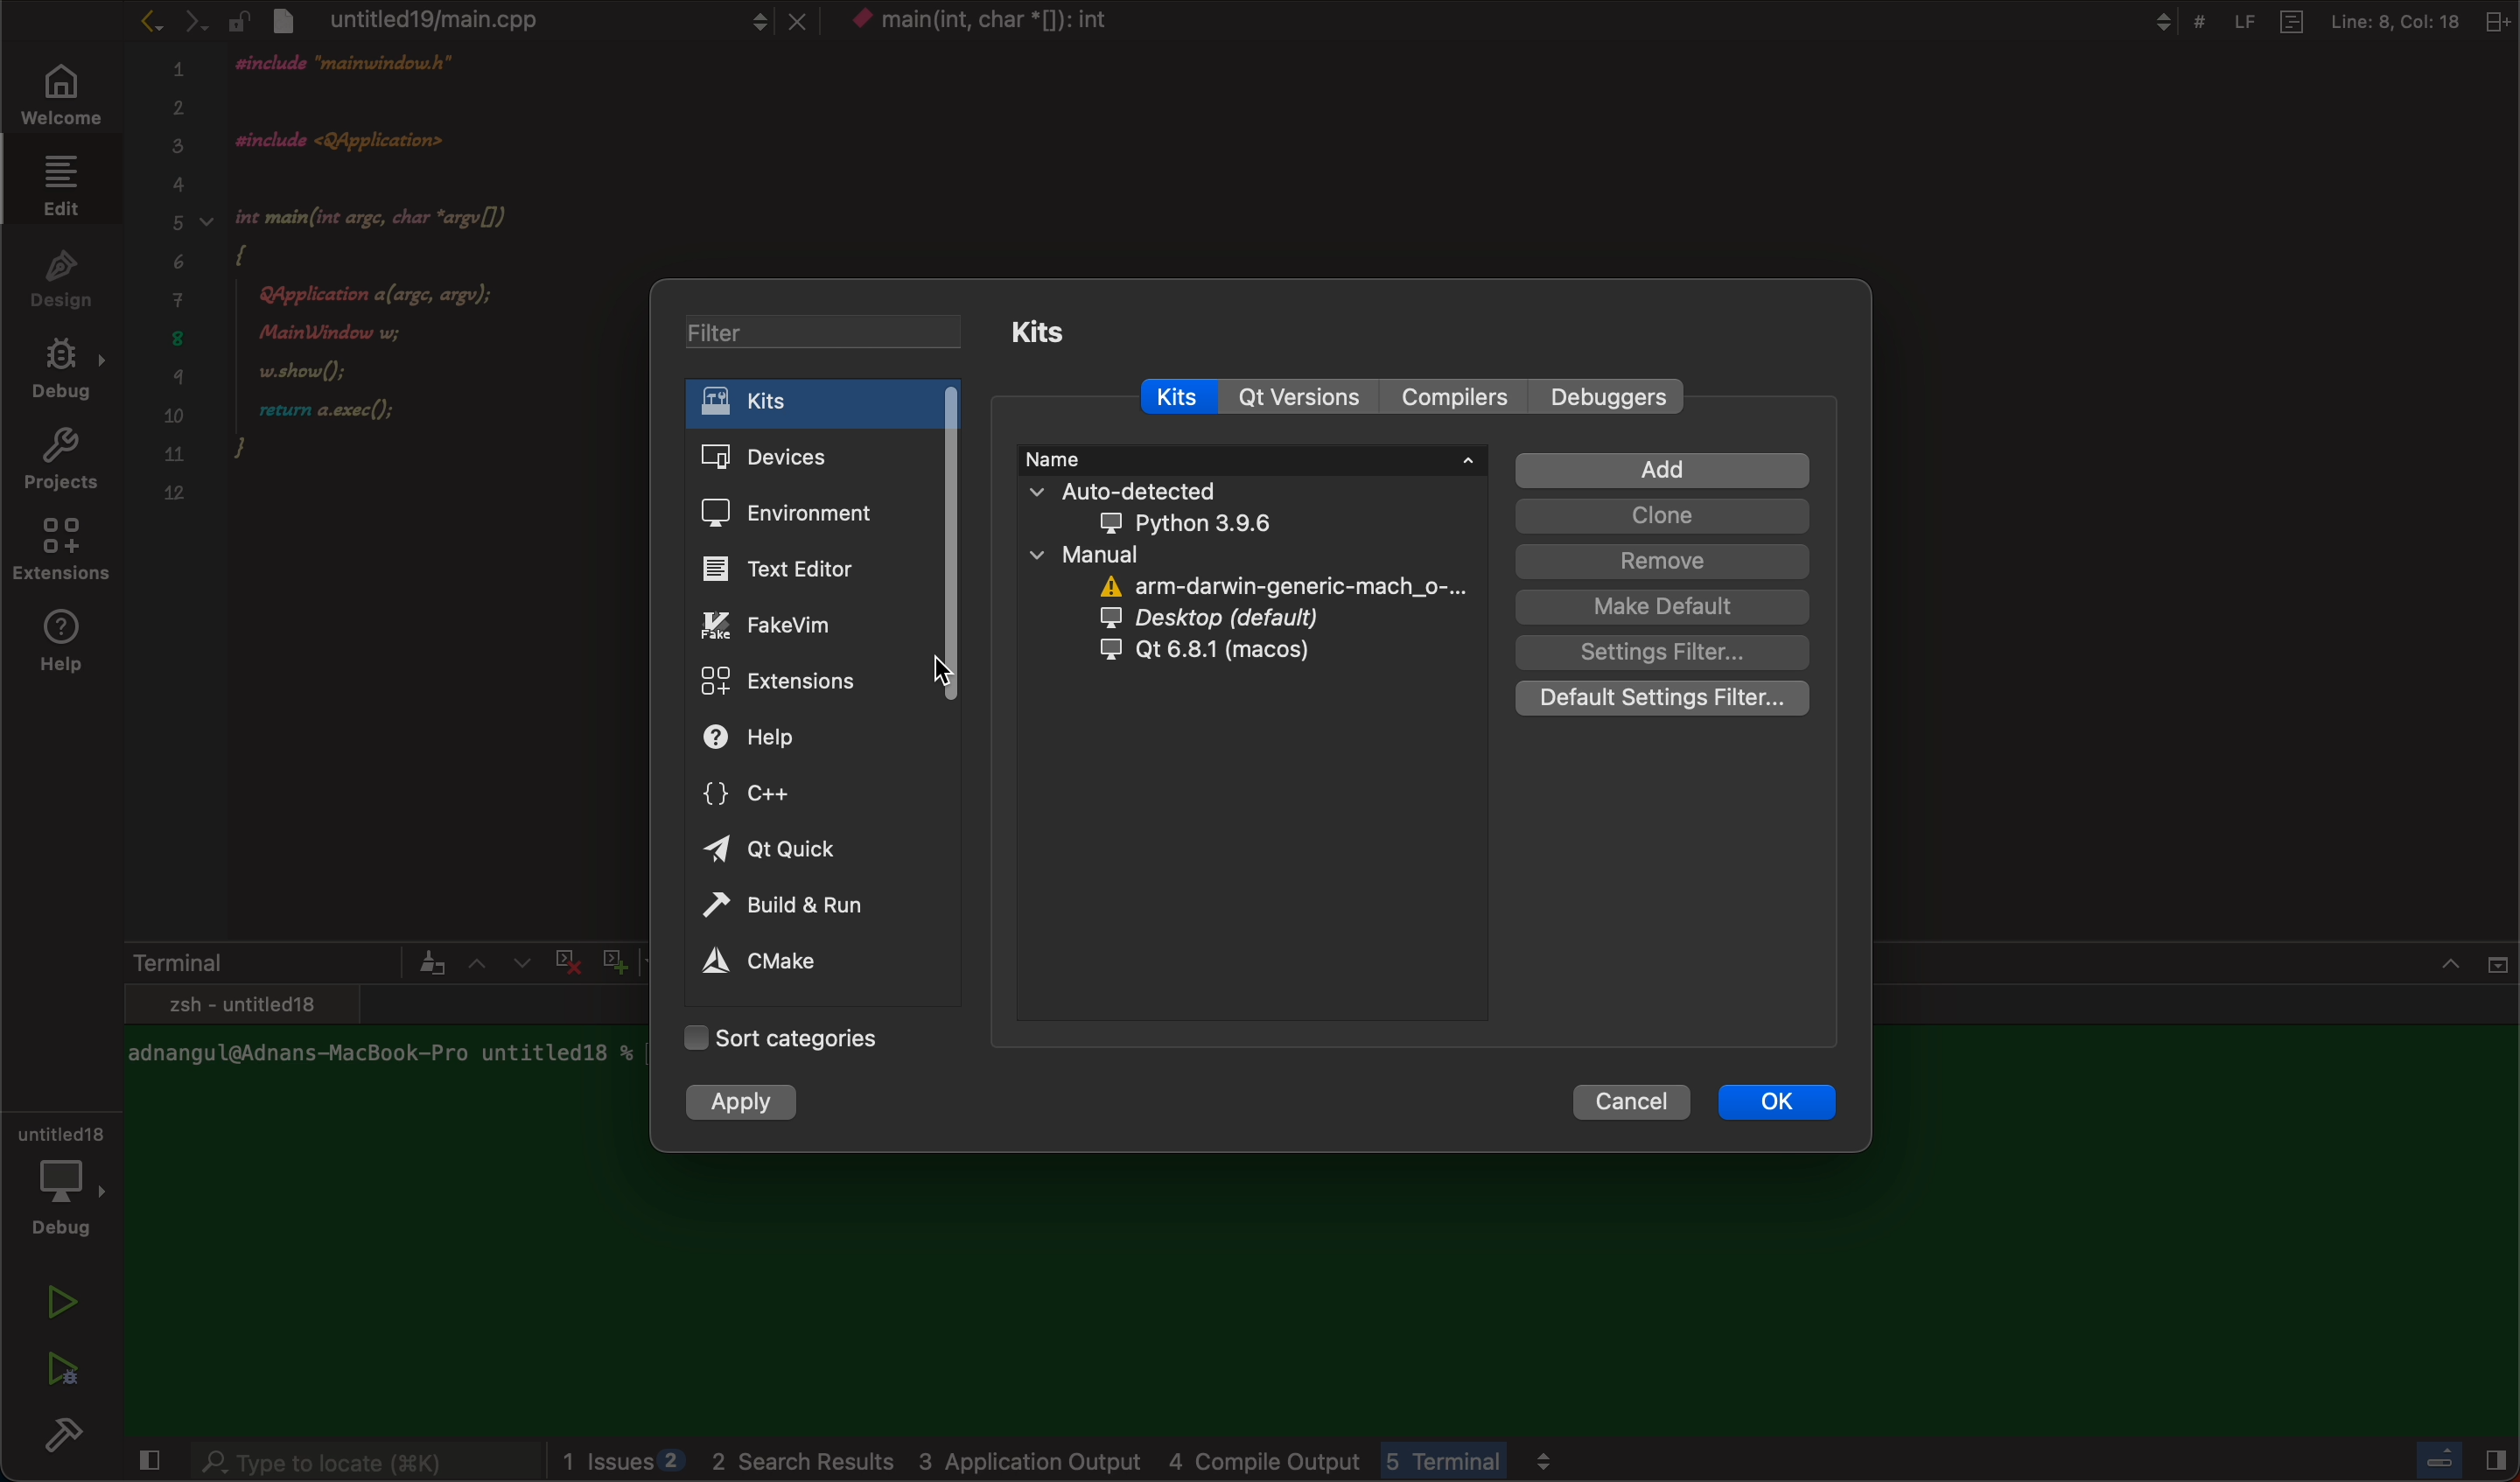  Describe the element at coordinates (824, 402) in the screenshot. I see `kits` at that location.